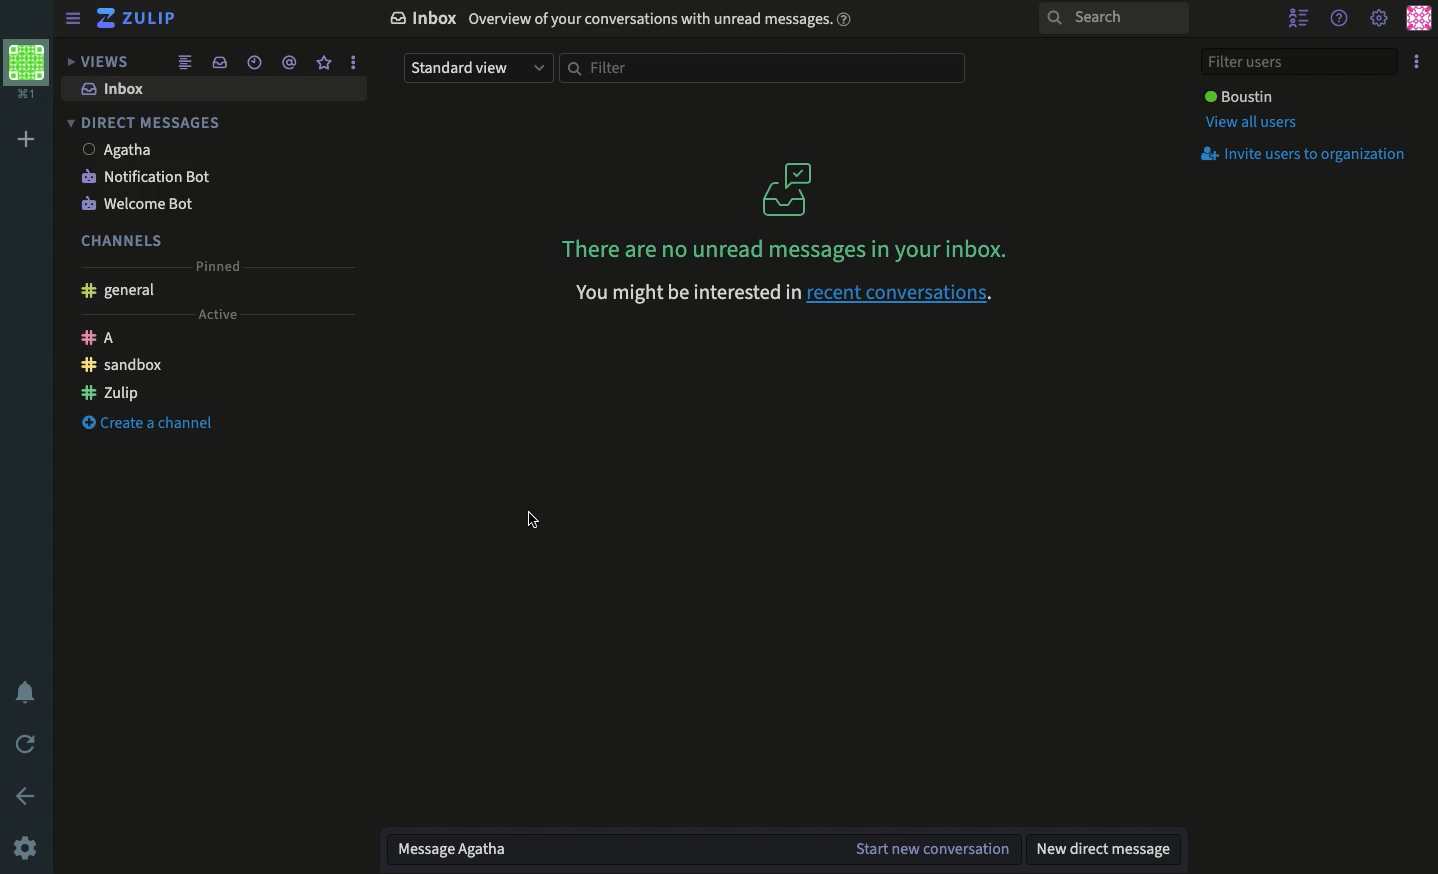 Image resolution: width=1438 pixels, height=874 pixels. I want to click on Sandbox, so click(130, 366).